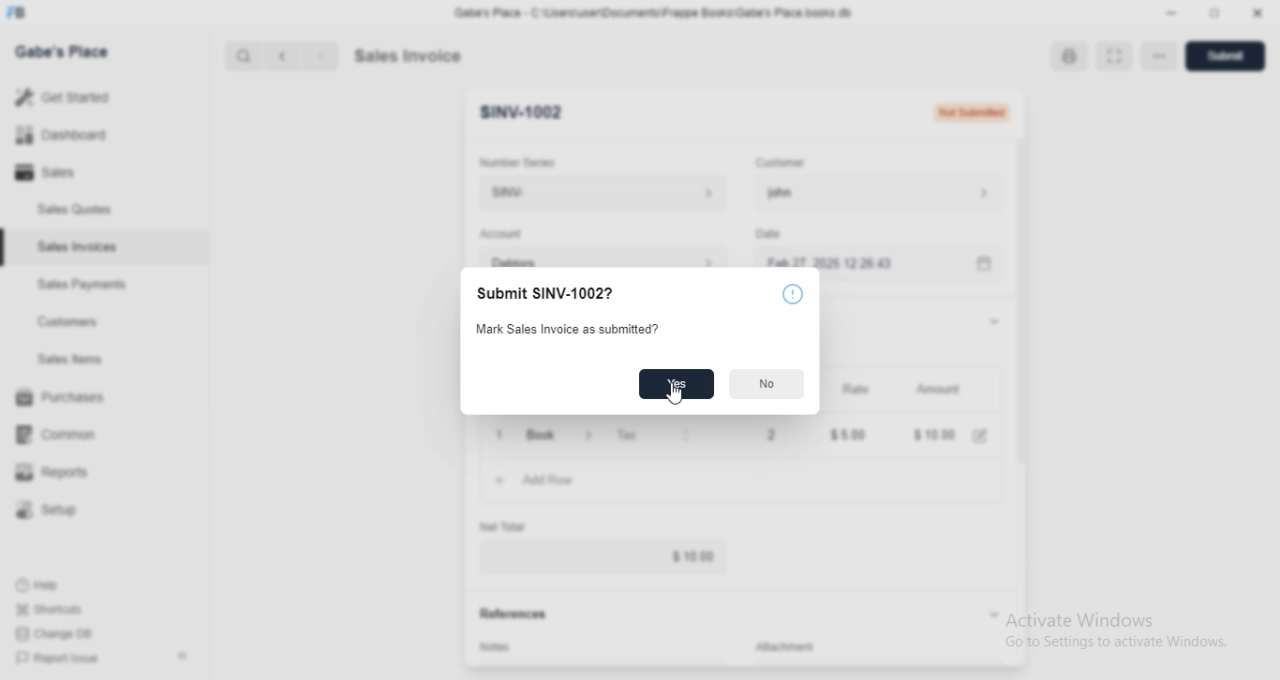 Image resolution: width=1280 pixels, height=680 pixels. What do you see at coordinates (677, 394) in the screenshot?
I see `Cursor` at bounding box center [677, 394].